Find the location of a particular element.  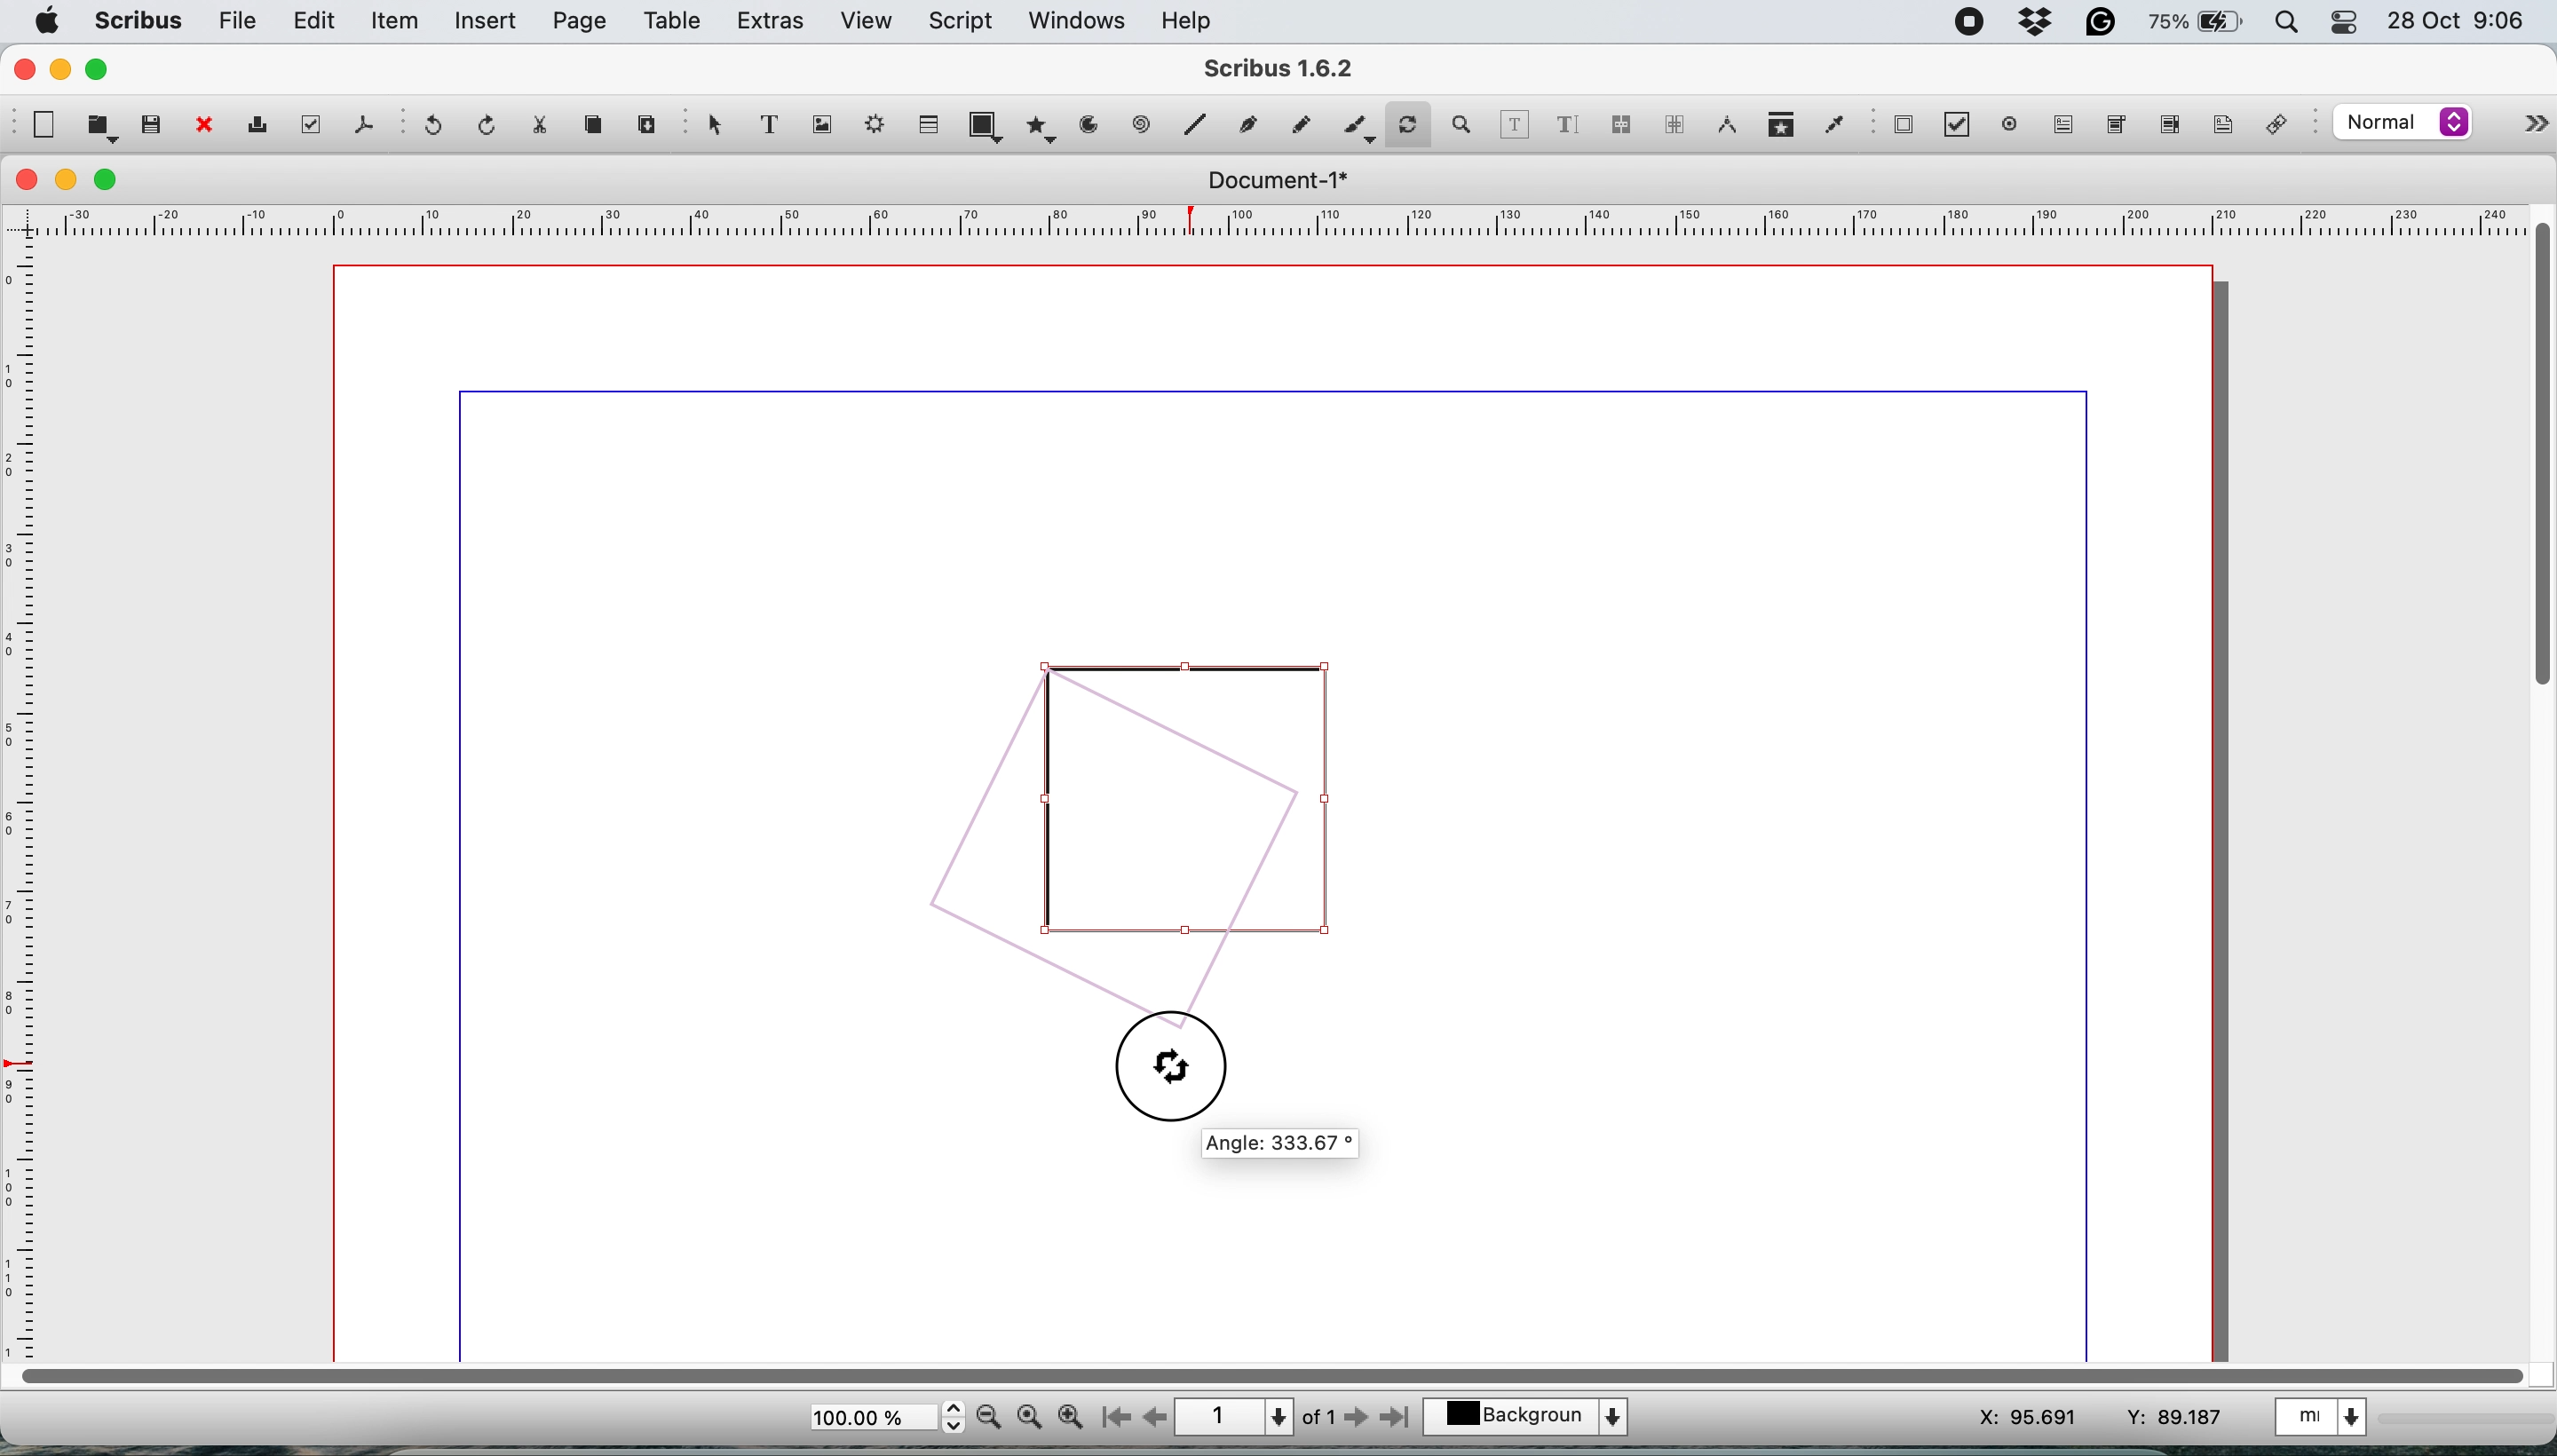

pdf combo box is located at coordinates (2114, 123).